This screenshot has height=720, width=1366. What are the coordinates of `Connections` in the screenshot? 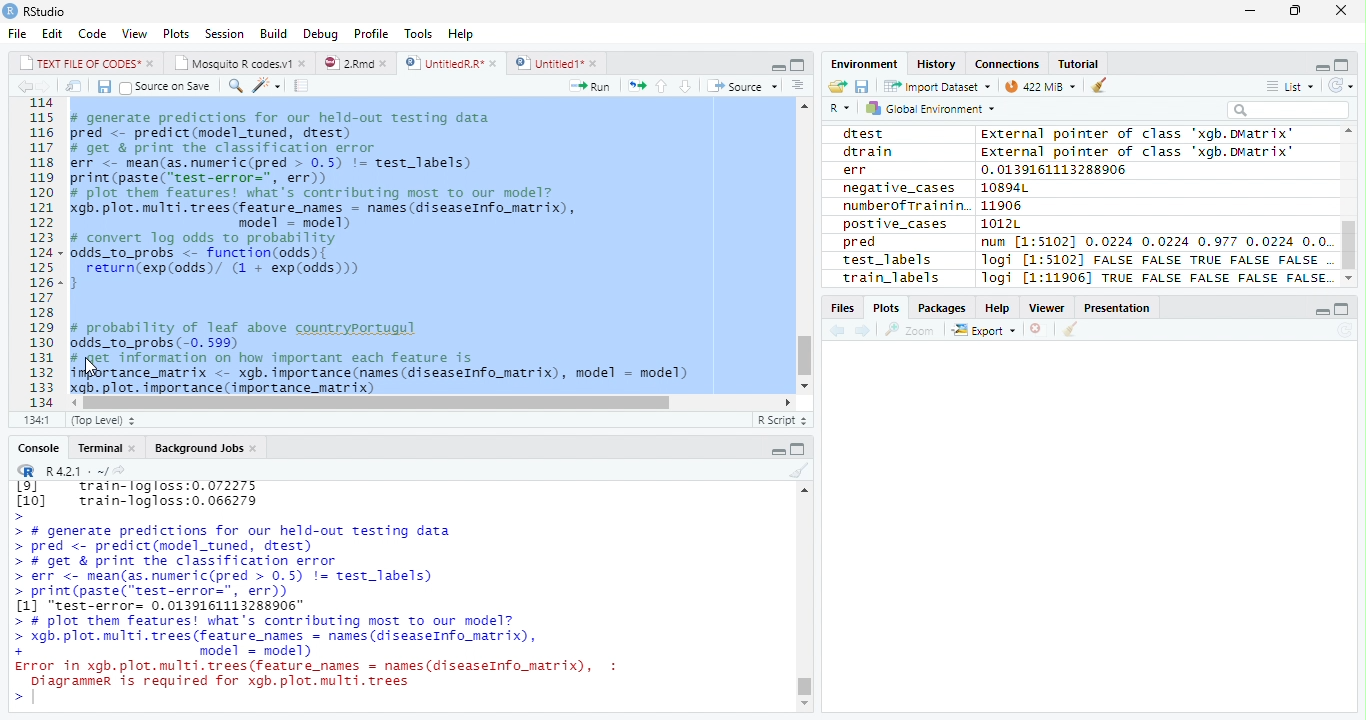 It's located at (1007, 64).